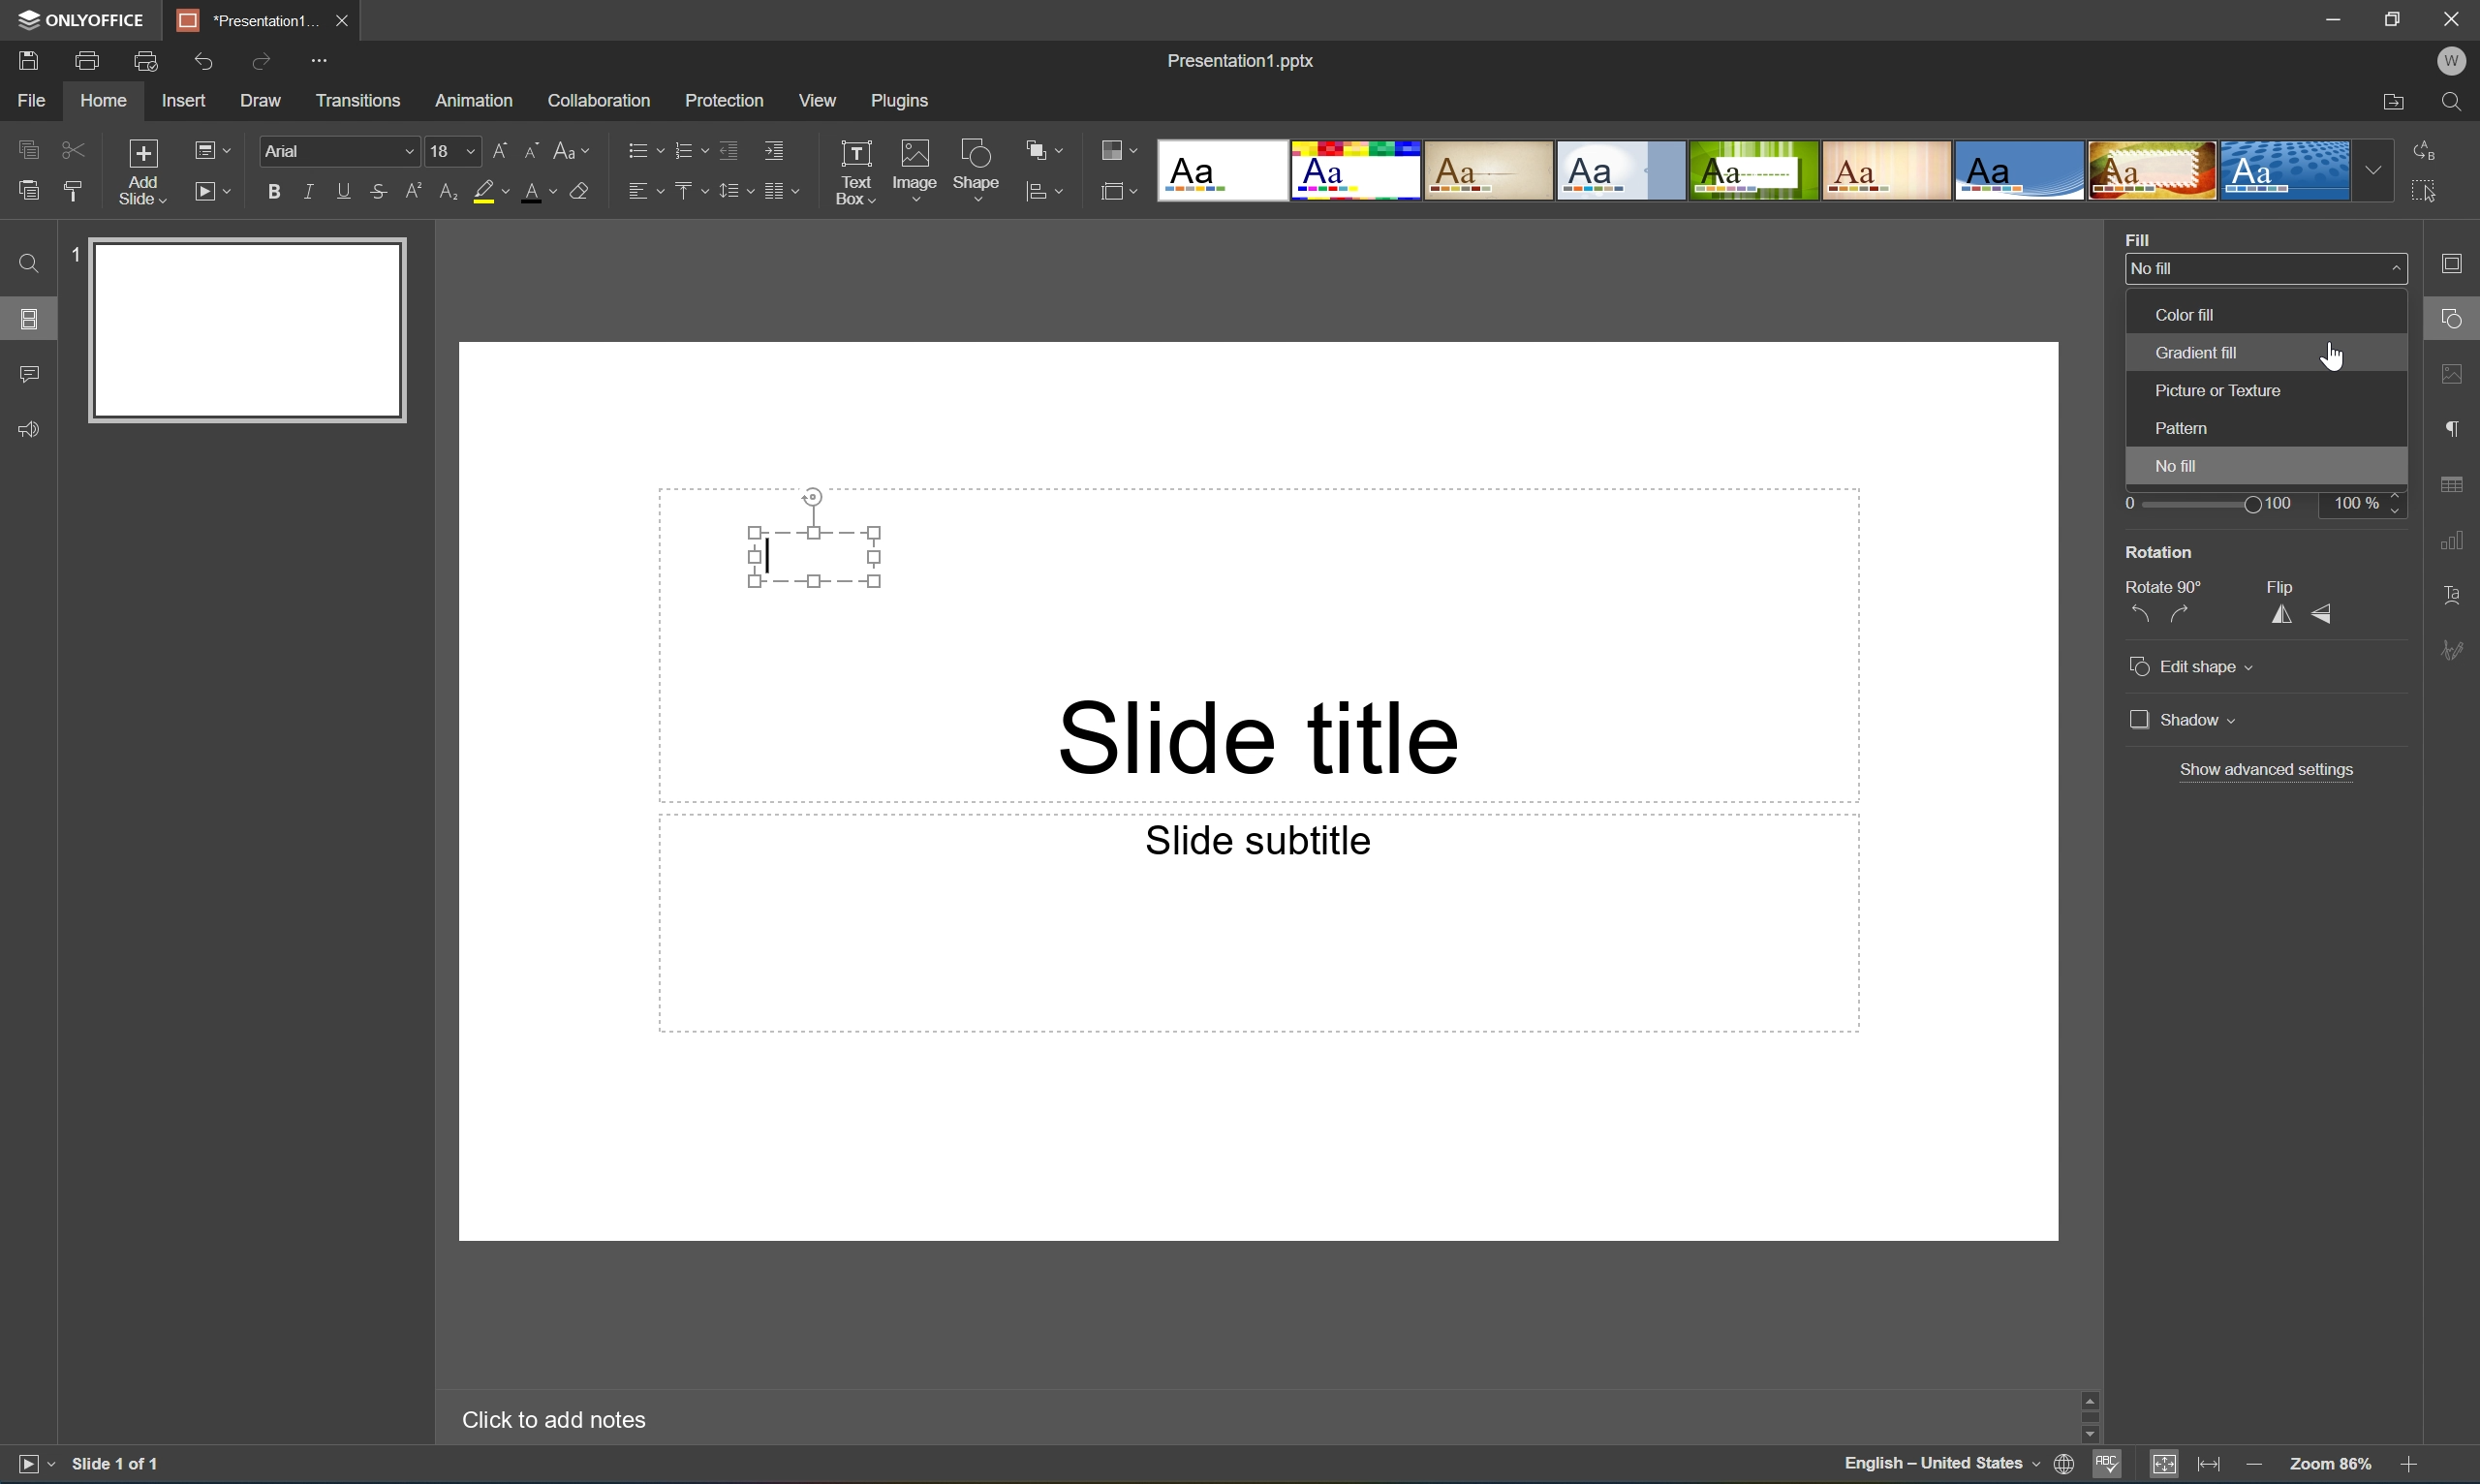 This screenshot has width=2480, height=1484. Describe the element at coordinates (492, 193) in the screenshot. I see `Highlight` at that location.